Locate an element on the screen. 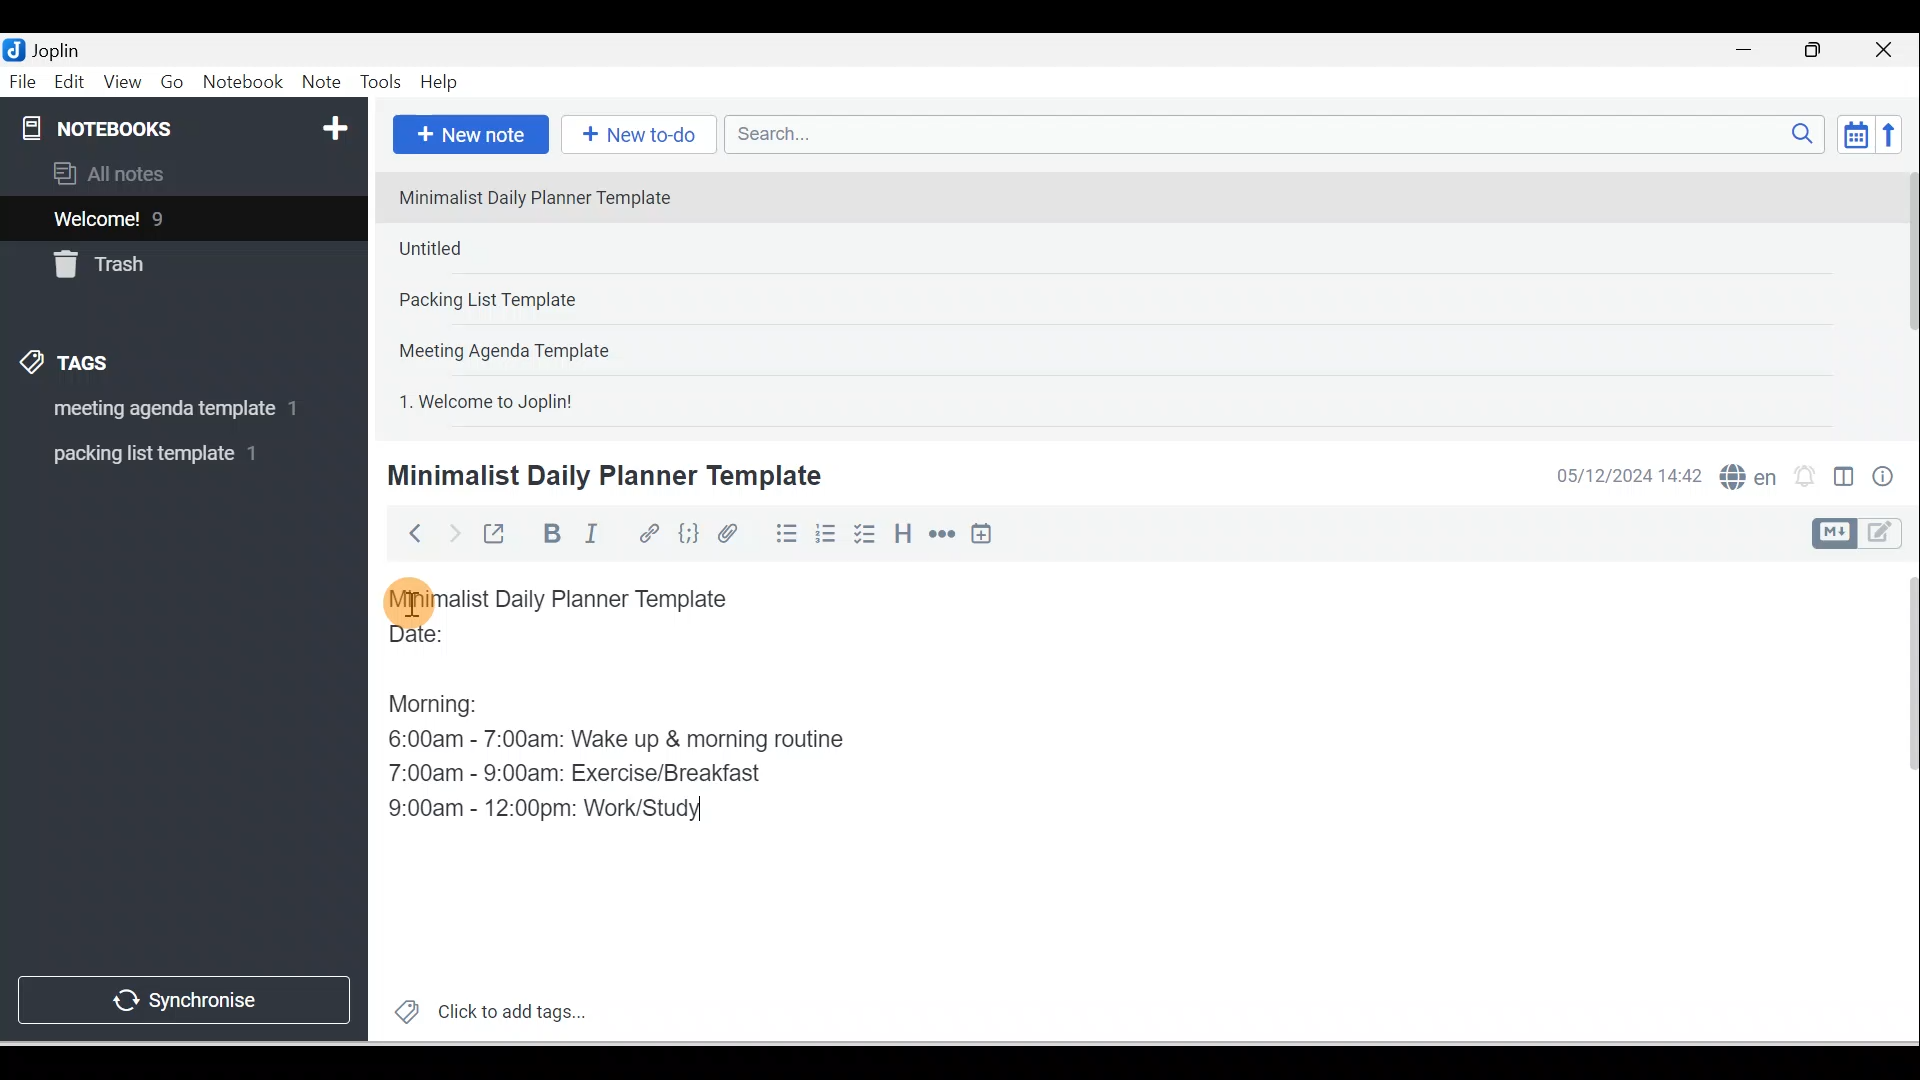  Joplin is located at coordinates (61, 48).